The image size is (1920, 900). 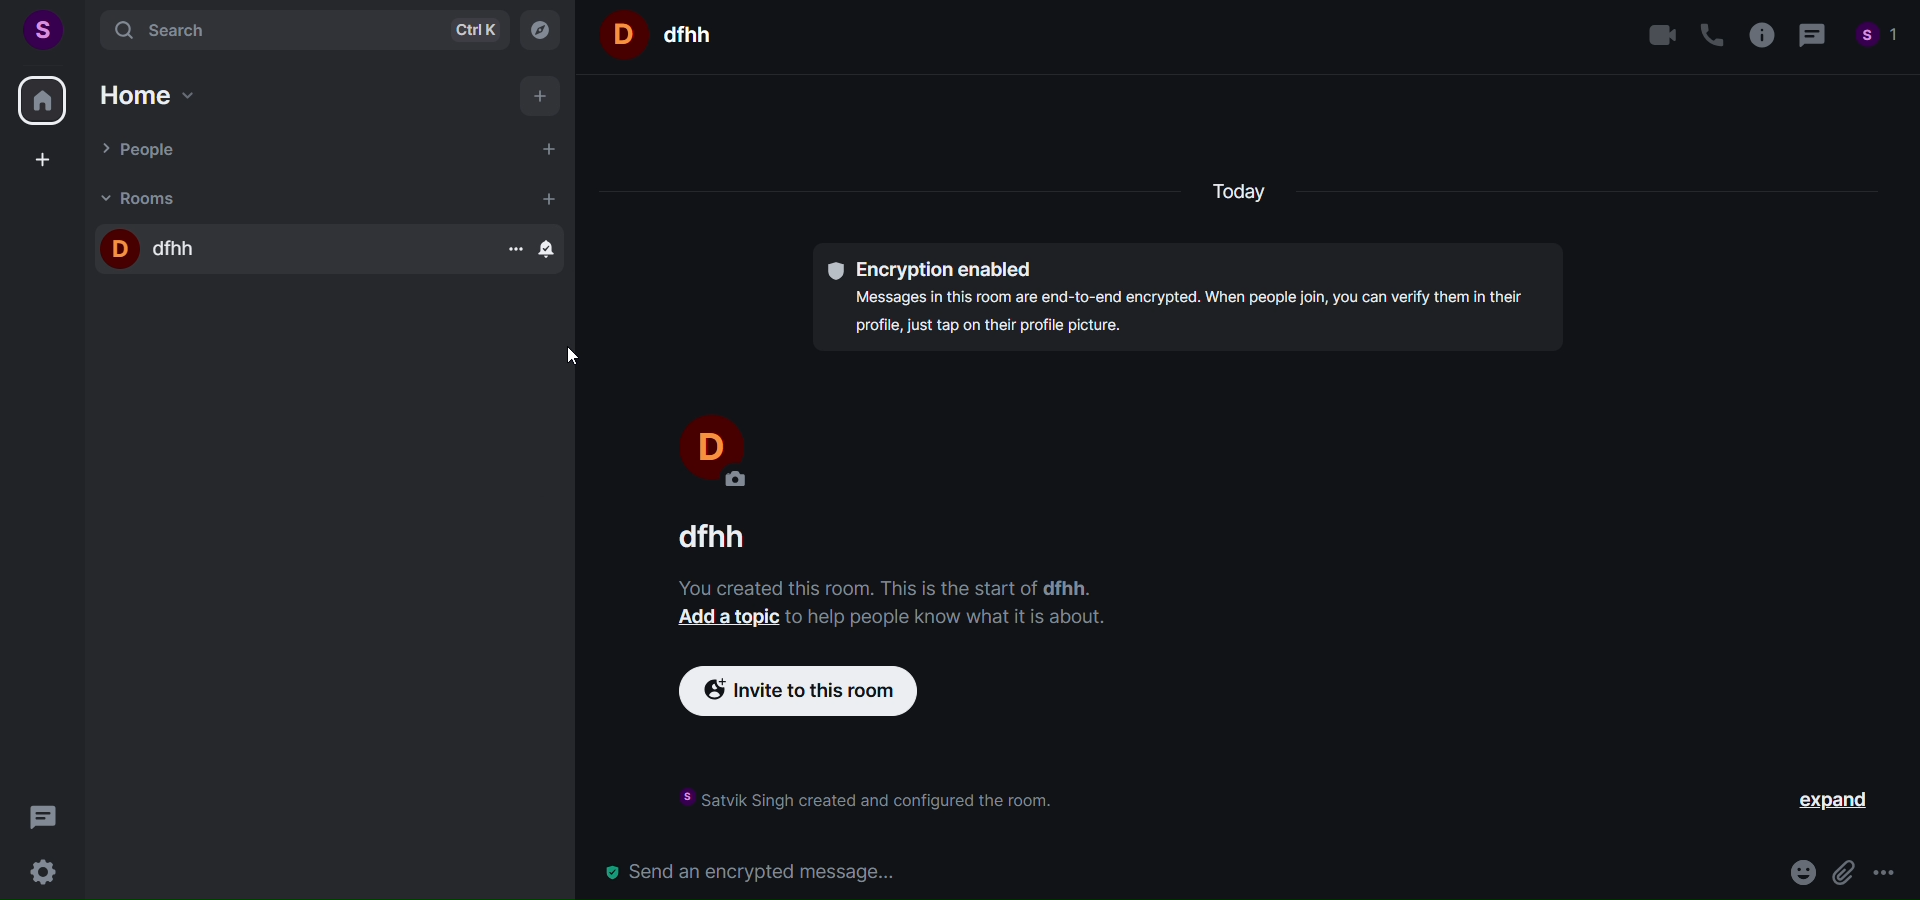 What do you see at coordinates (1762, 35) in the screenshot?
I see `room info` at bounding box center [1762, 35].